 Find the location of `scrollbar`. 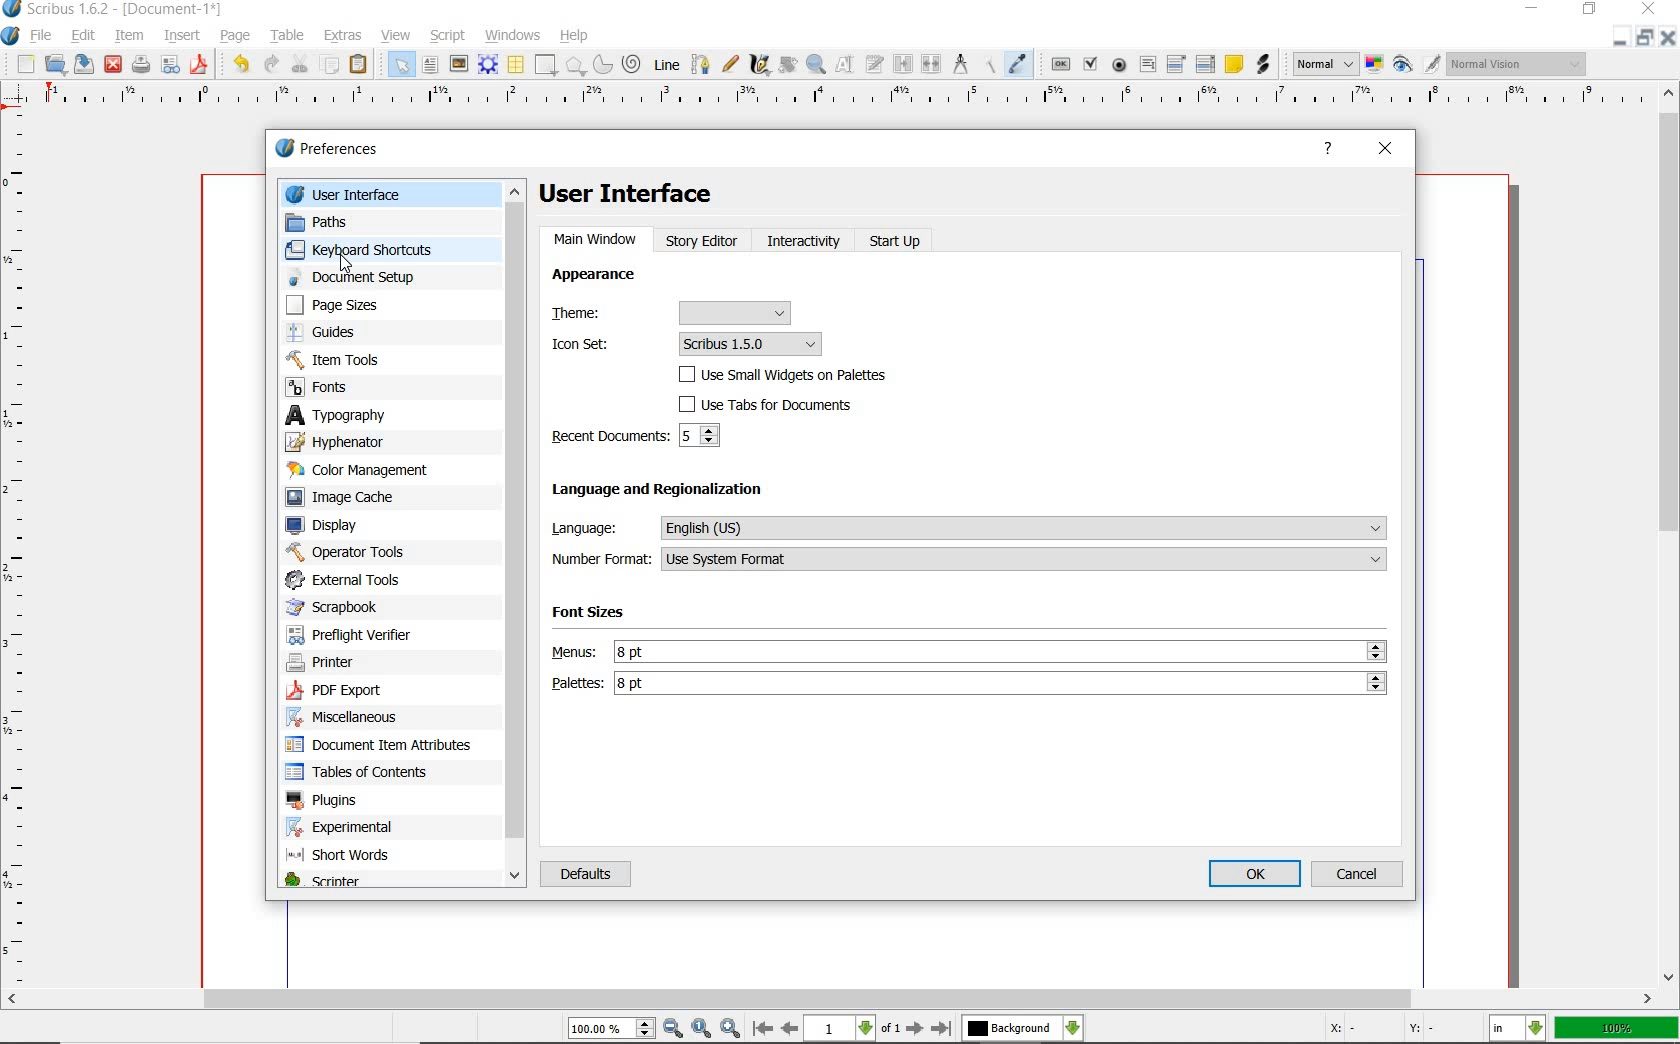

scrollbar is located at coordinates (829, 1001).